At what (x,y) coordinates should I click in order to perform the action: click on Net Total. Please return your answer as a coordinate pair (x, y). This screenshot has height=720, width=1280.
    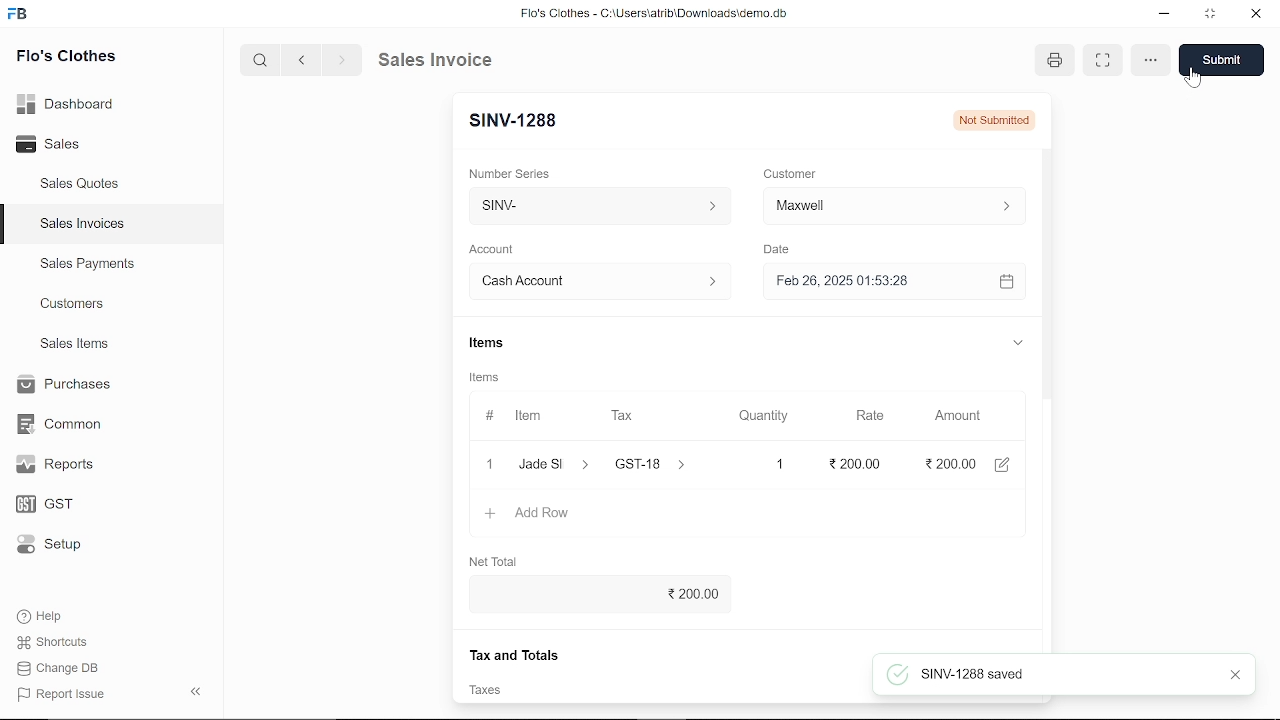
    Looking at the image, I should click on (496, 558).